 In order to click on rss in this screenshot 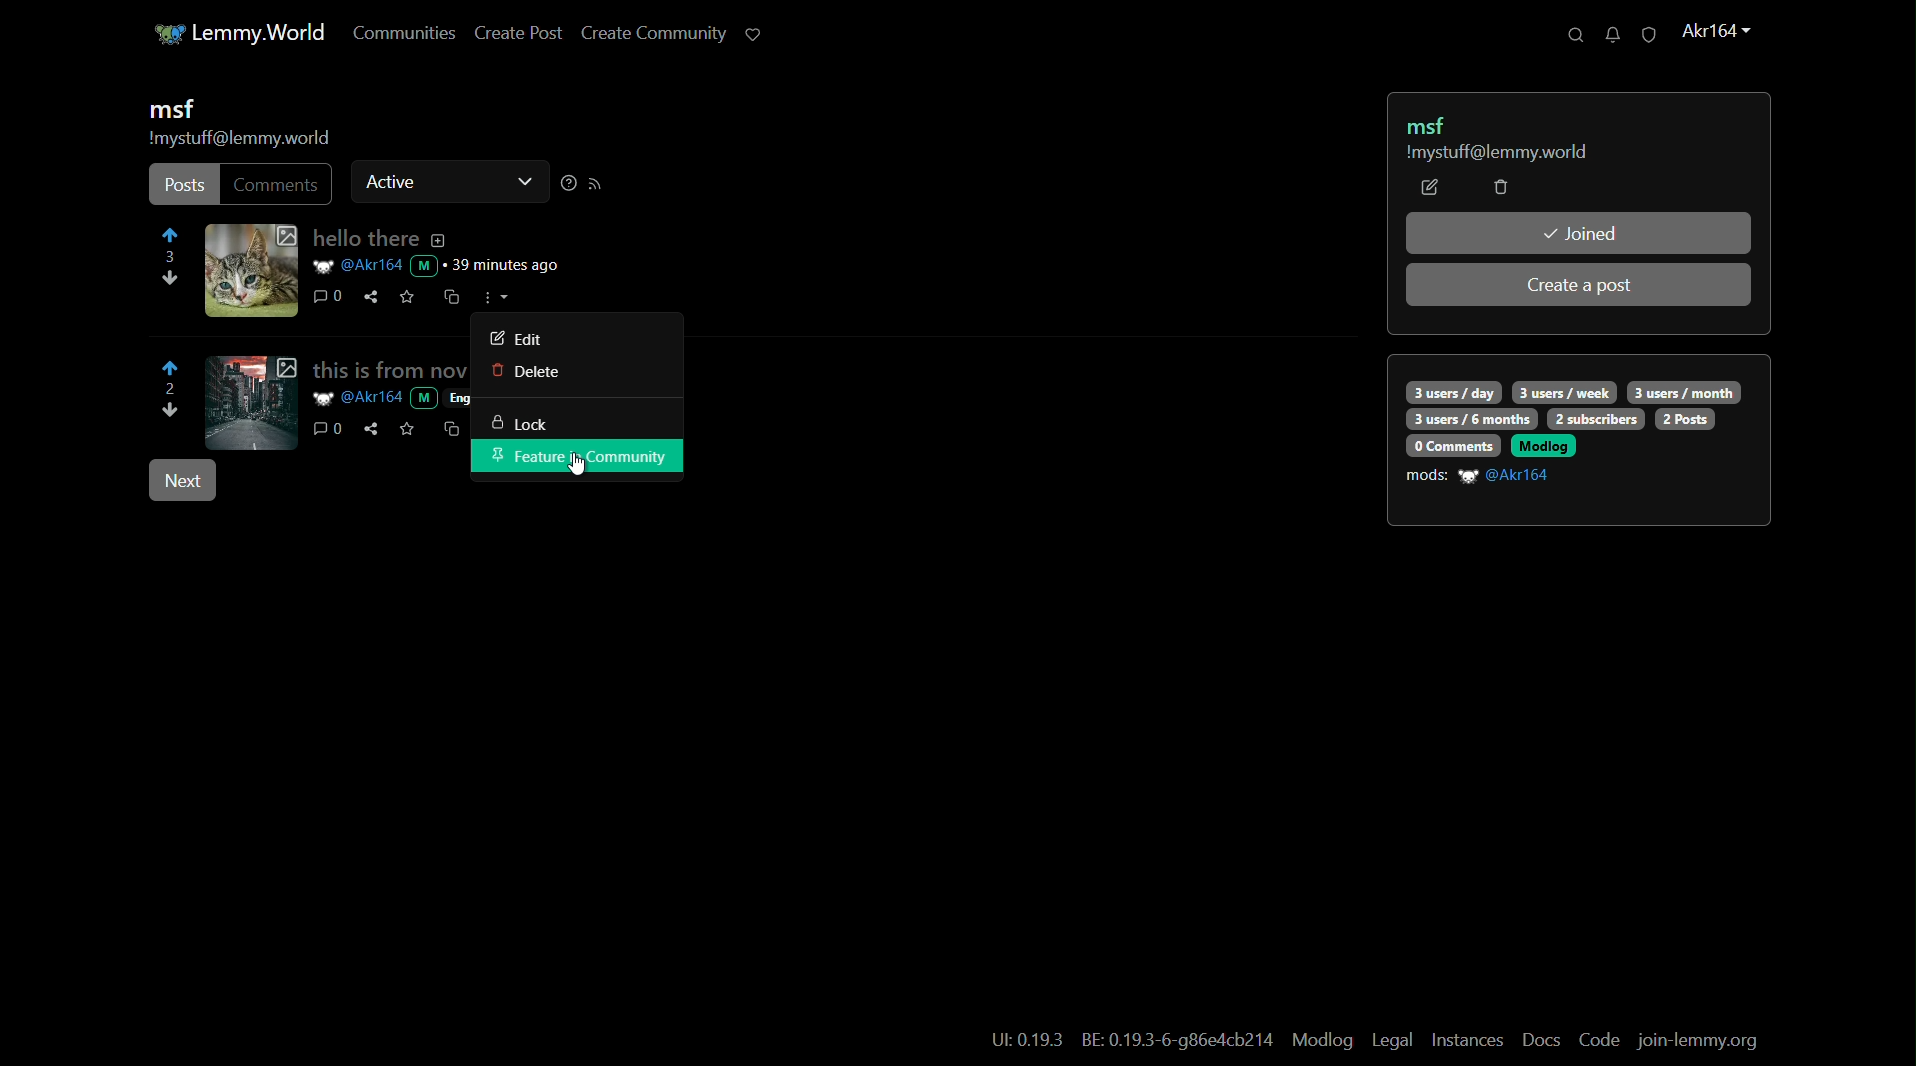, I will do `click(596, 184)`.